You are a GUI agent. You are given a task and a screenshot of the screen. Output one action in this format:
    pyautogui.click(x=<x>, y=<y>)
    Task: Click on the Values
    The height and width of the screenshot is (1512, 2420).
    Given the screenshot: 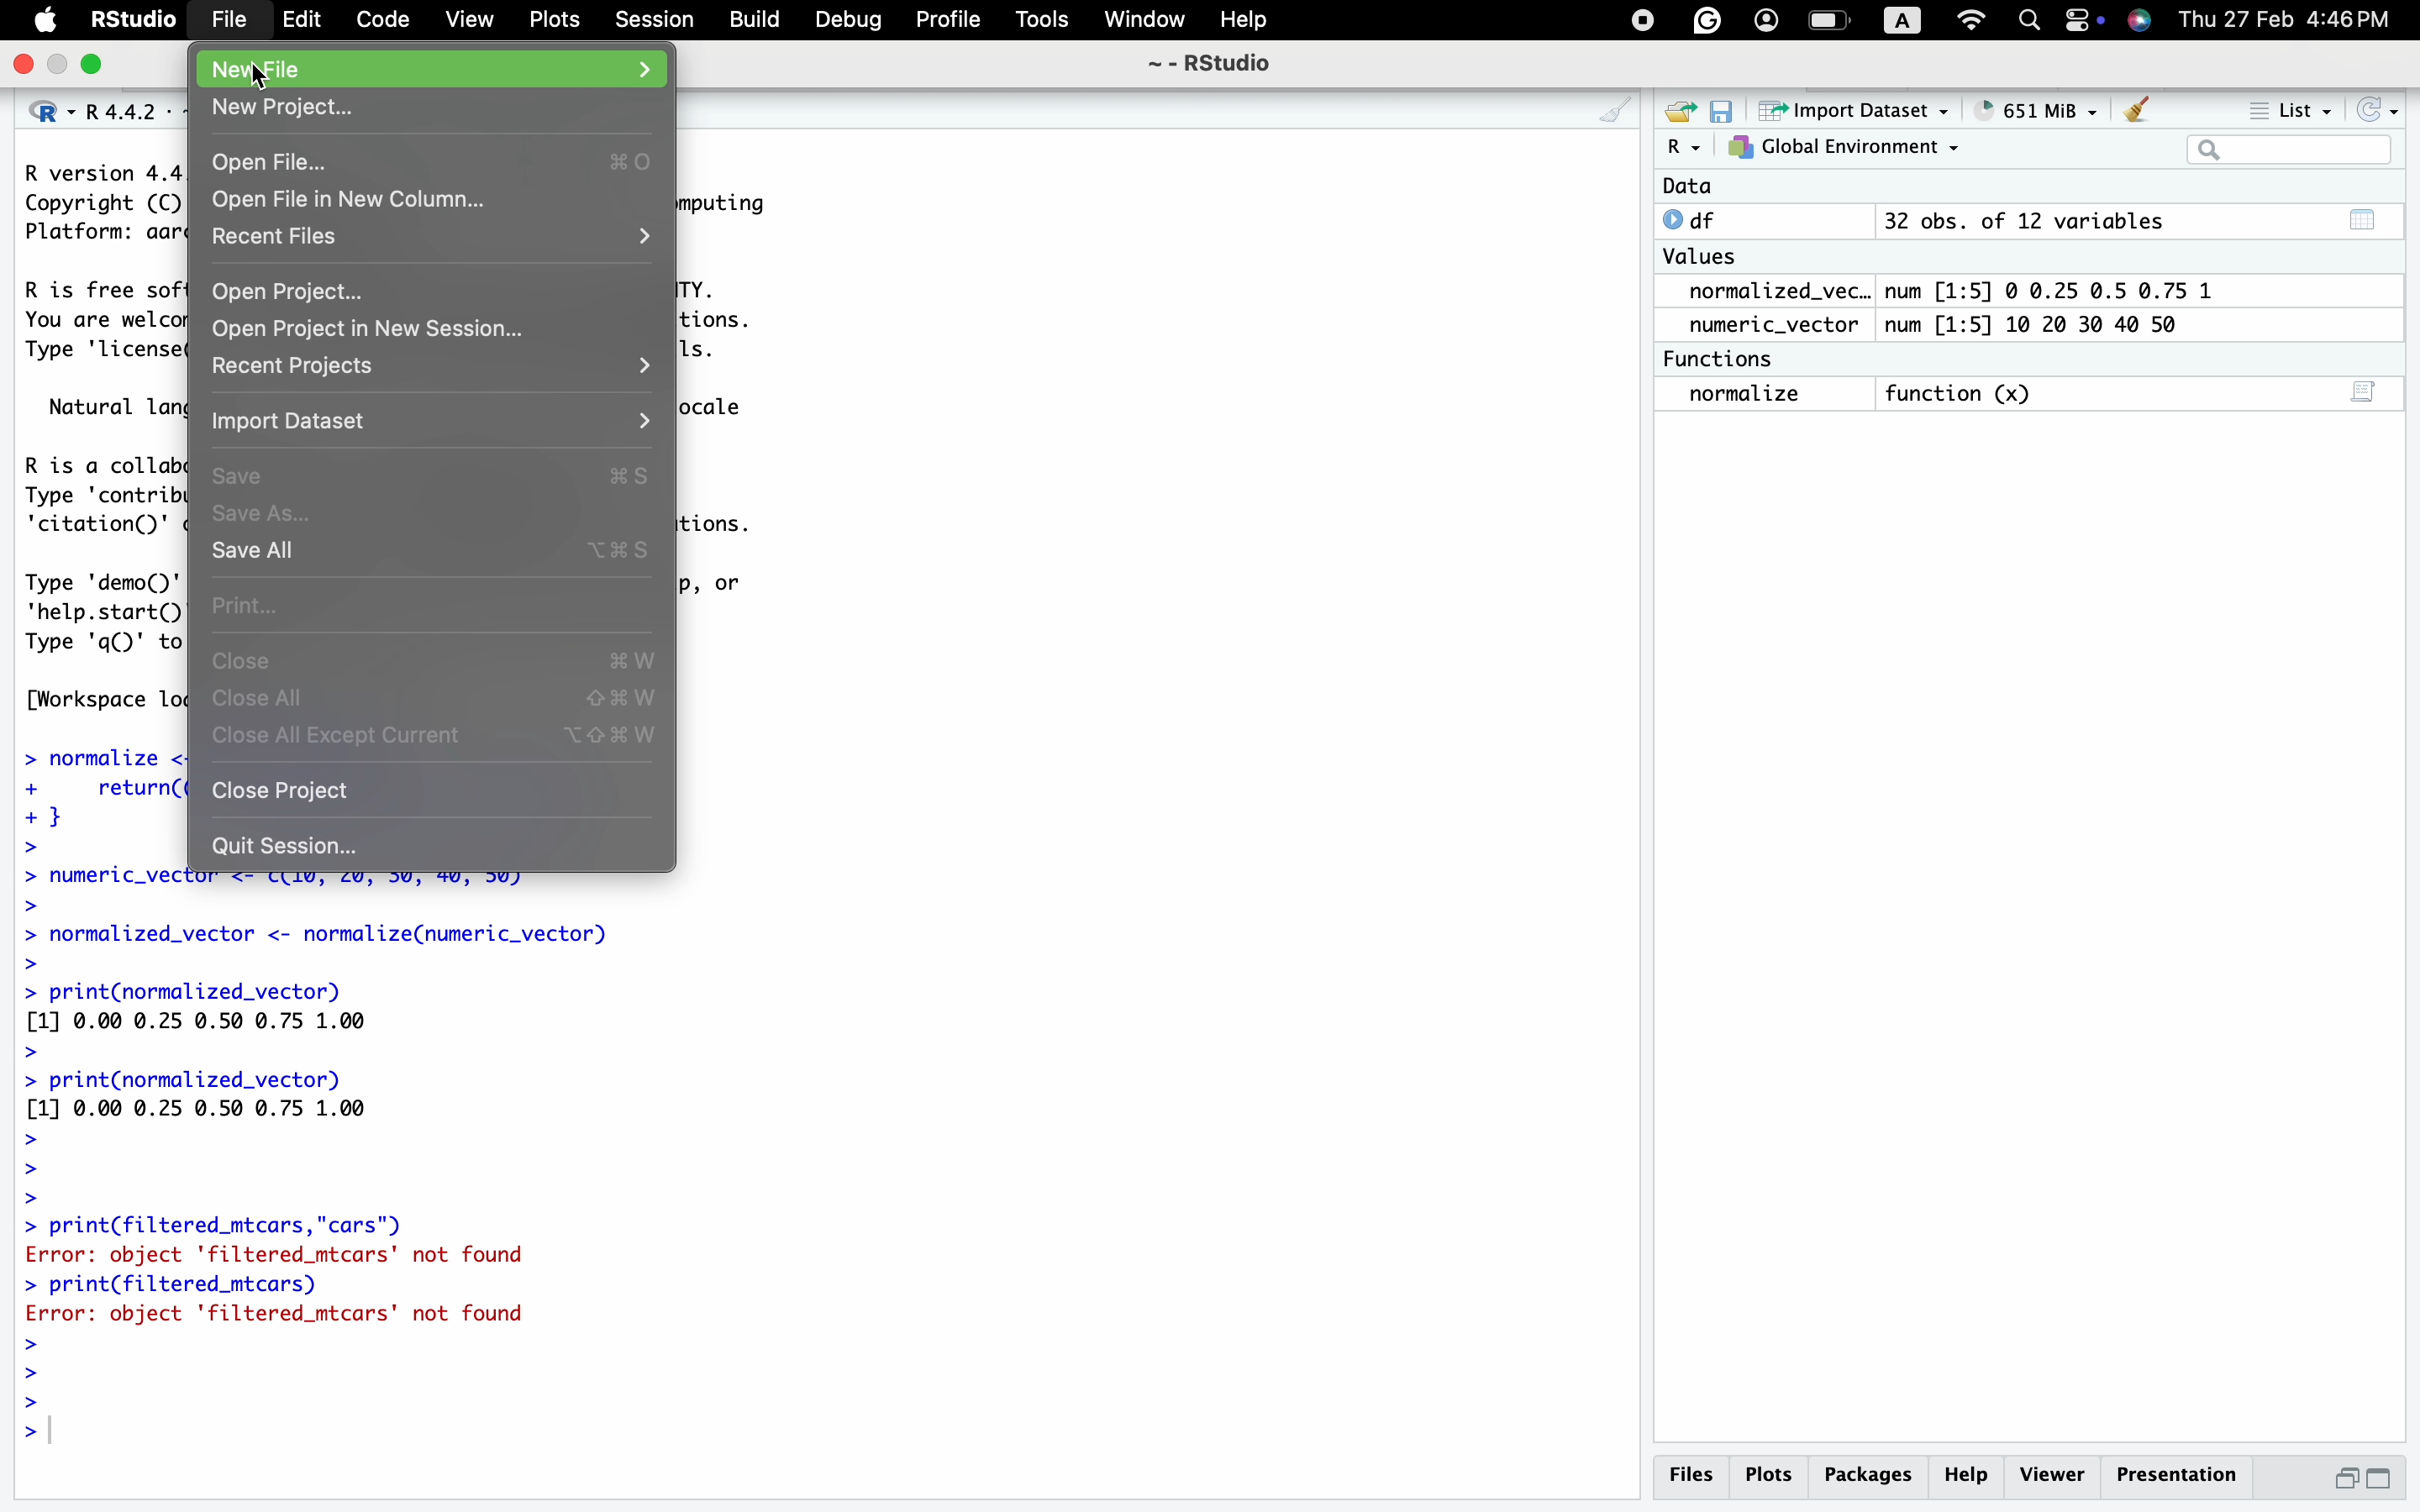 What is the action you would take?
    pyautogui.click(x=1711, y=256)
    